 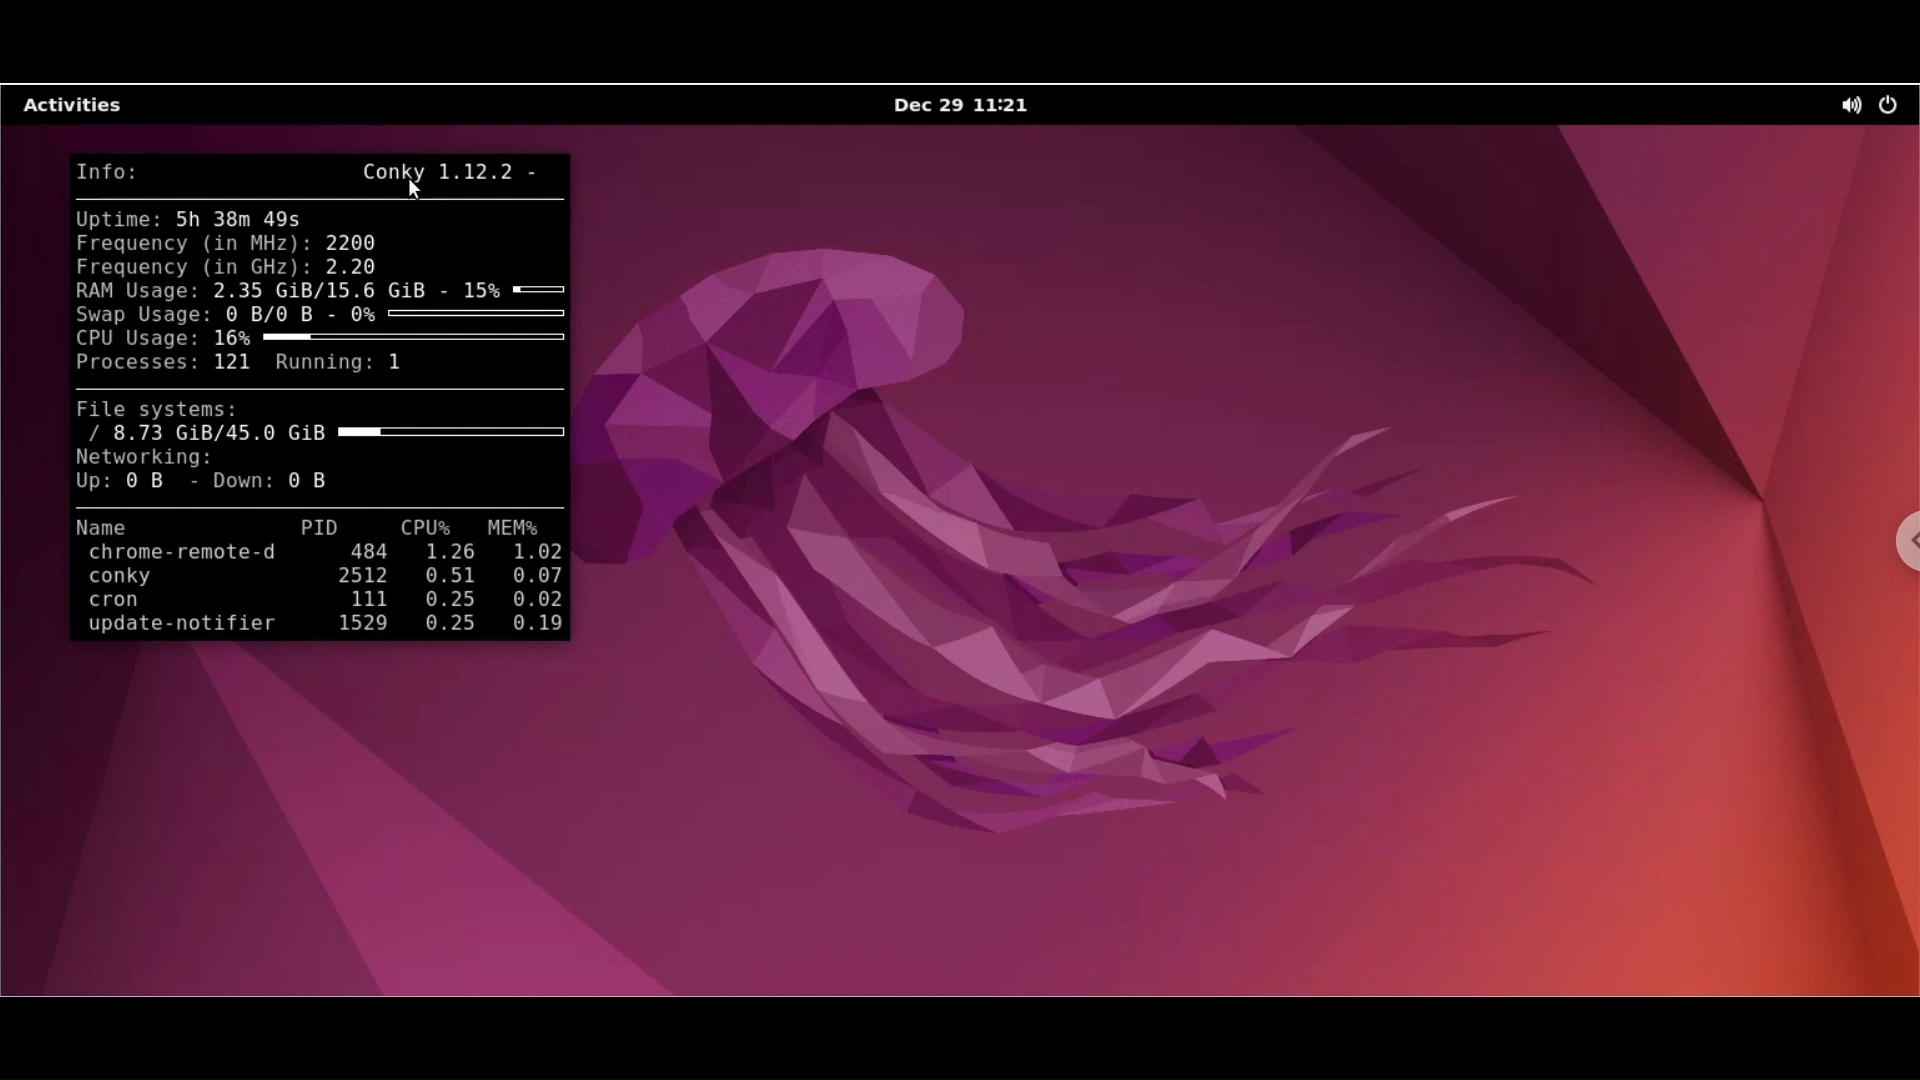 What do you see at coordinates (153, 458) in the screenshot?
I see `networking:` at bounding box center [153, 458].